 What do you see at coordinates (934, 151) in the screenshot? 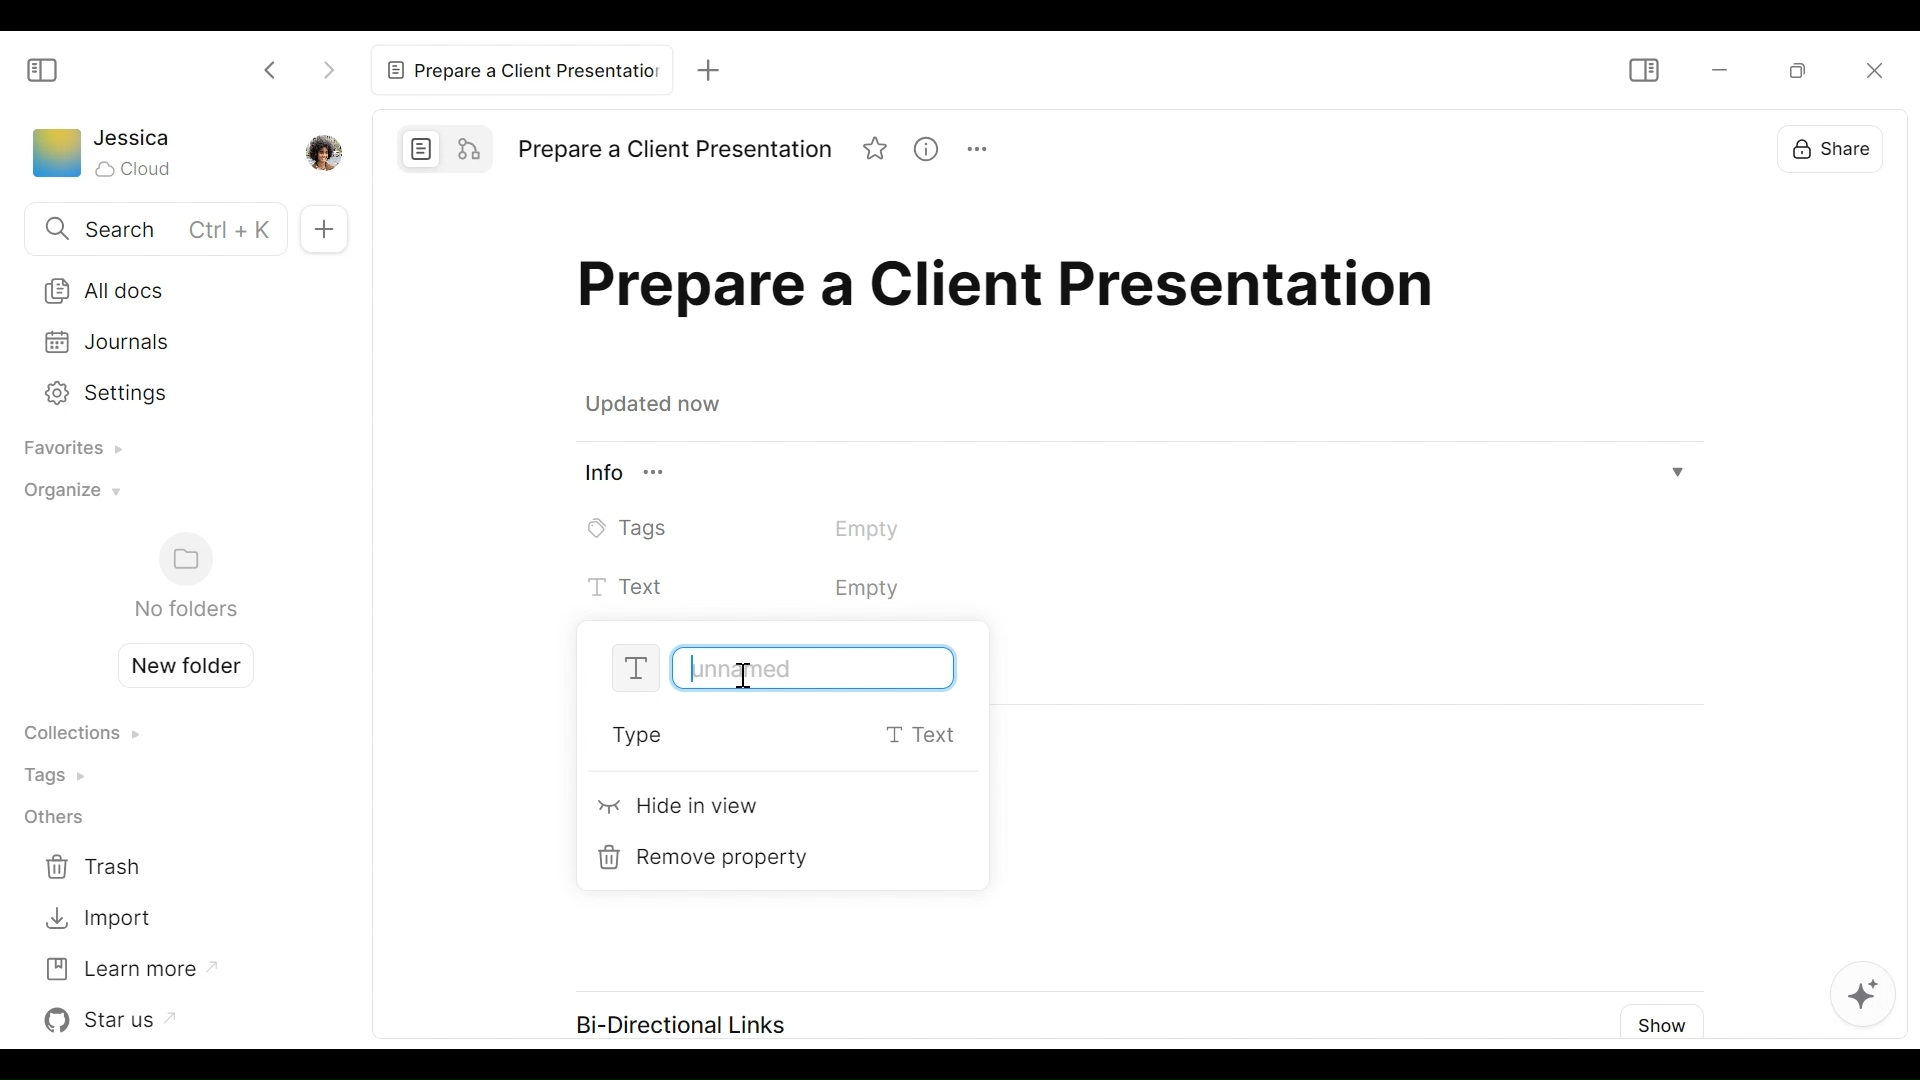
I see `View Information` at bounding box center [934, 151].